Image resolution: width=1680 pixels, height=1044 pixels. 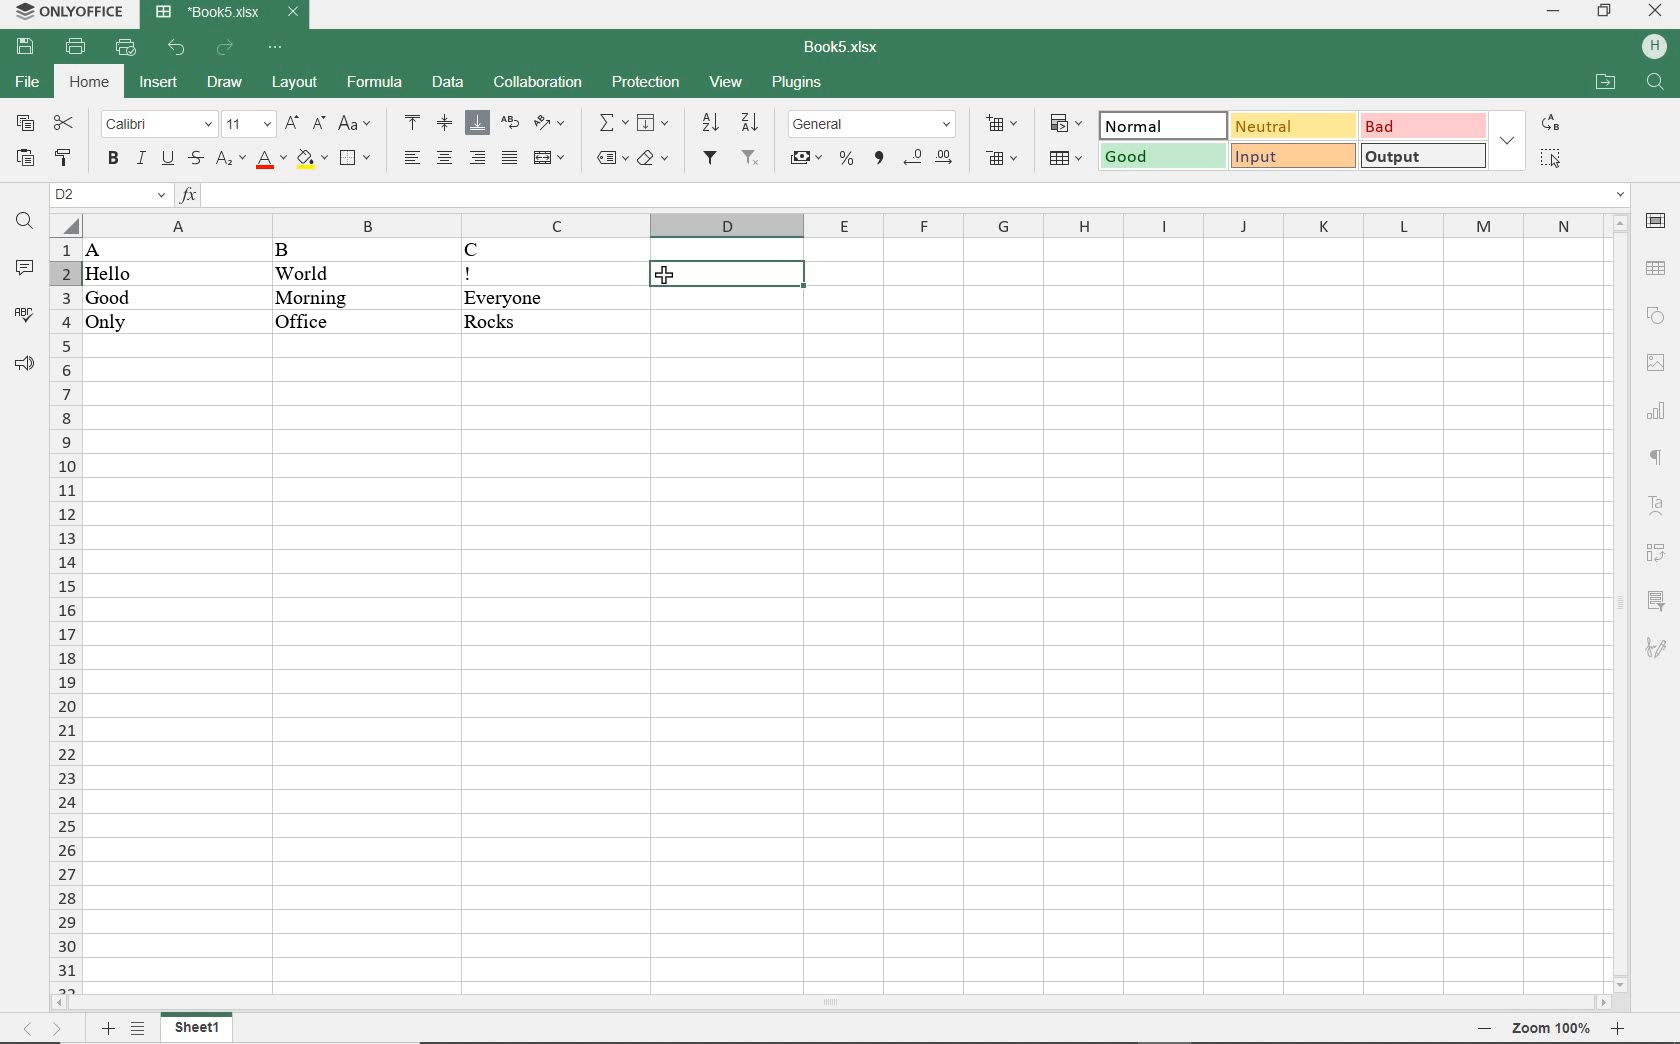 What do you see at coordinates (117, 323) in the screenshot?
I see `Only` at bounding box center [117, 323].